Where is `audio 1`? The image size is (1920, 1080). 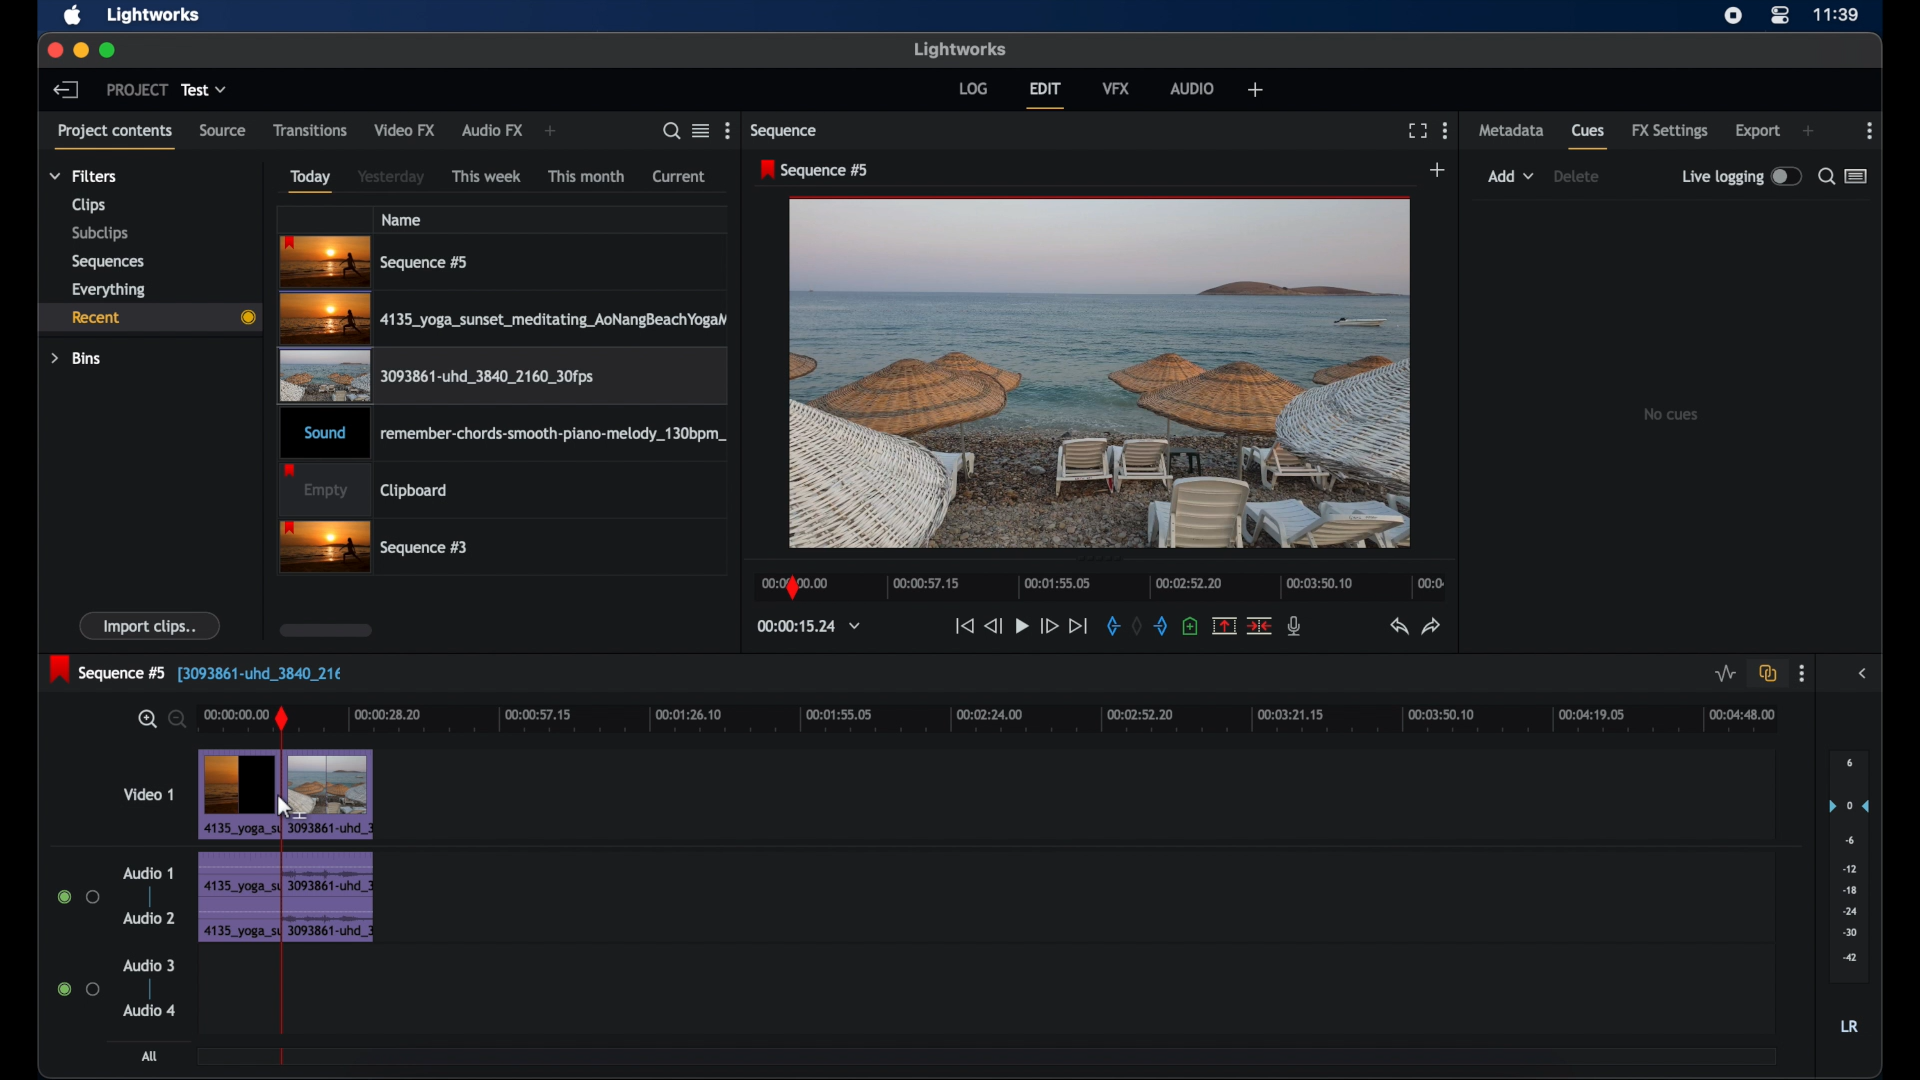
audio 1 is located at coordinates (149, 873).